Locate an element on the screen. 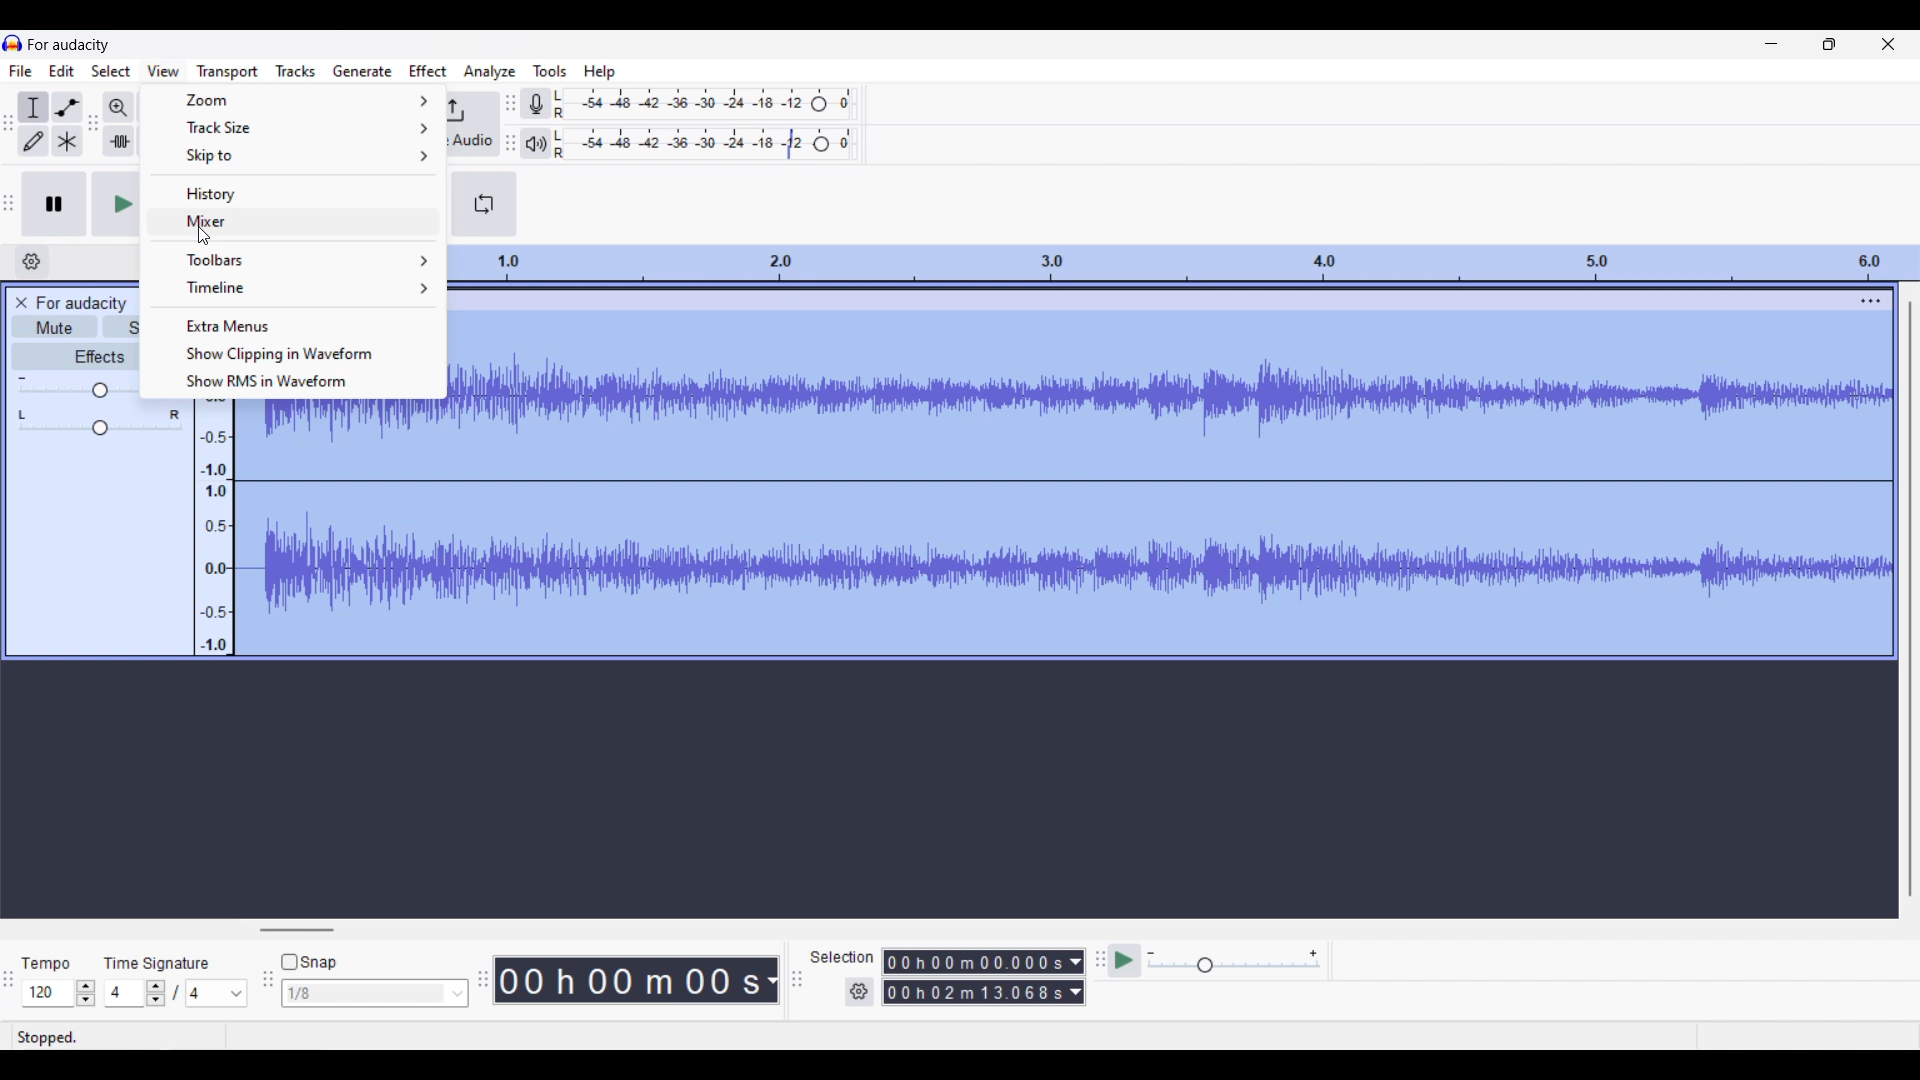 The height and width of the screenshot is (1080, 1920). Minimize is located at coordinates (1772, 44).